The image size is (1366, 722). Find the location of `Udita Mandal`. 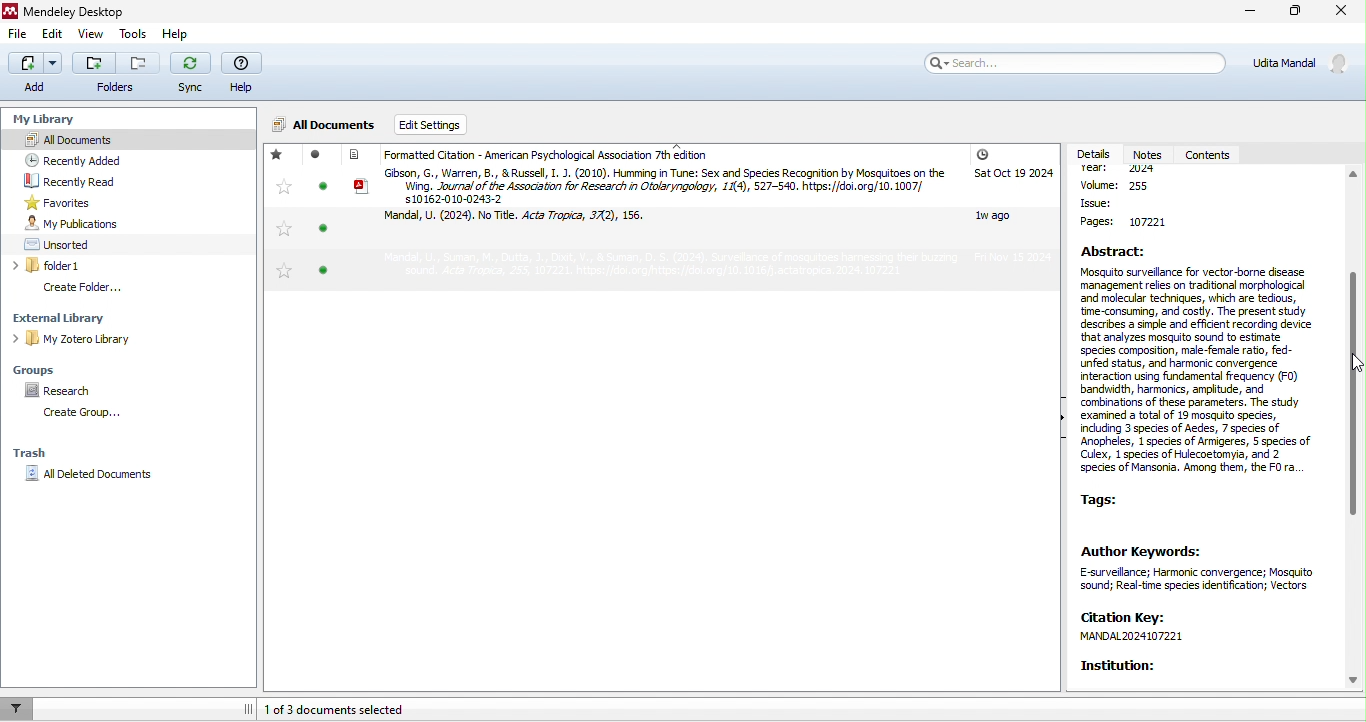

Udita Mandal is located at coordinates (1305, 63).